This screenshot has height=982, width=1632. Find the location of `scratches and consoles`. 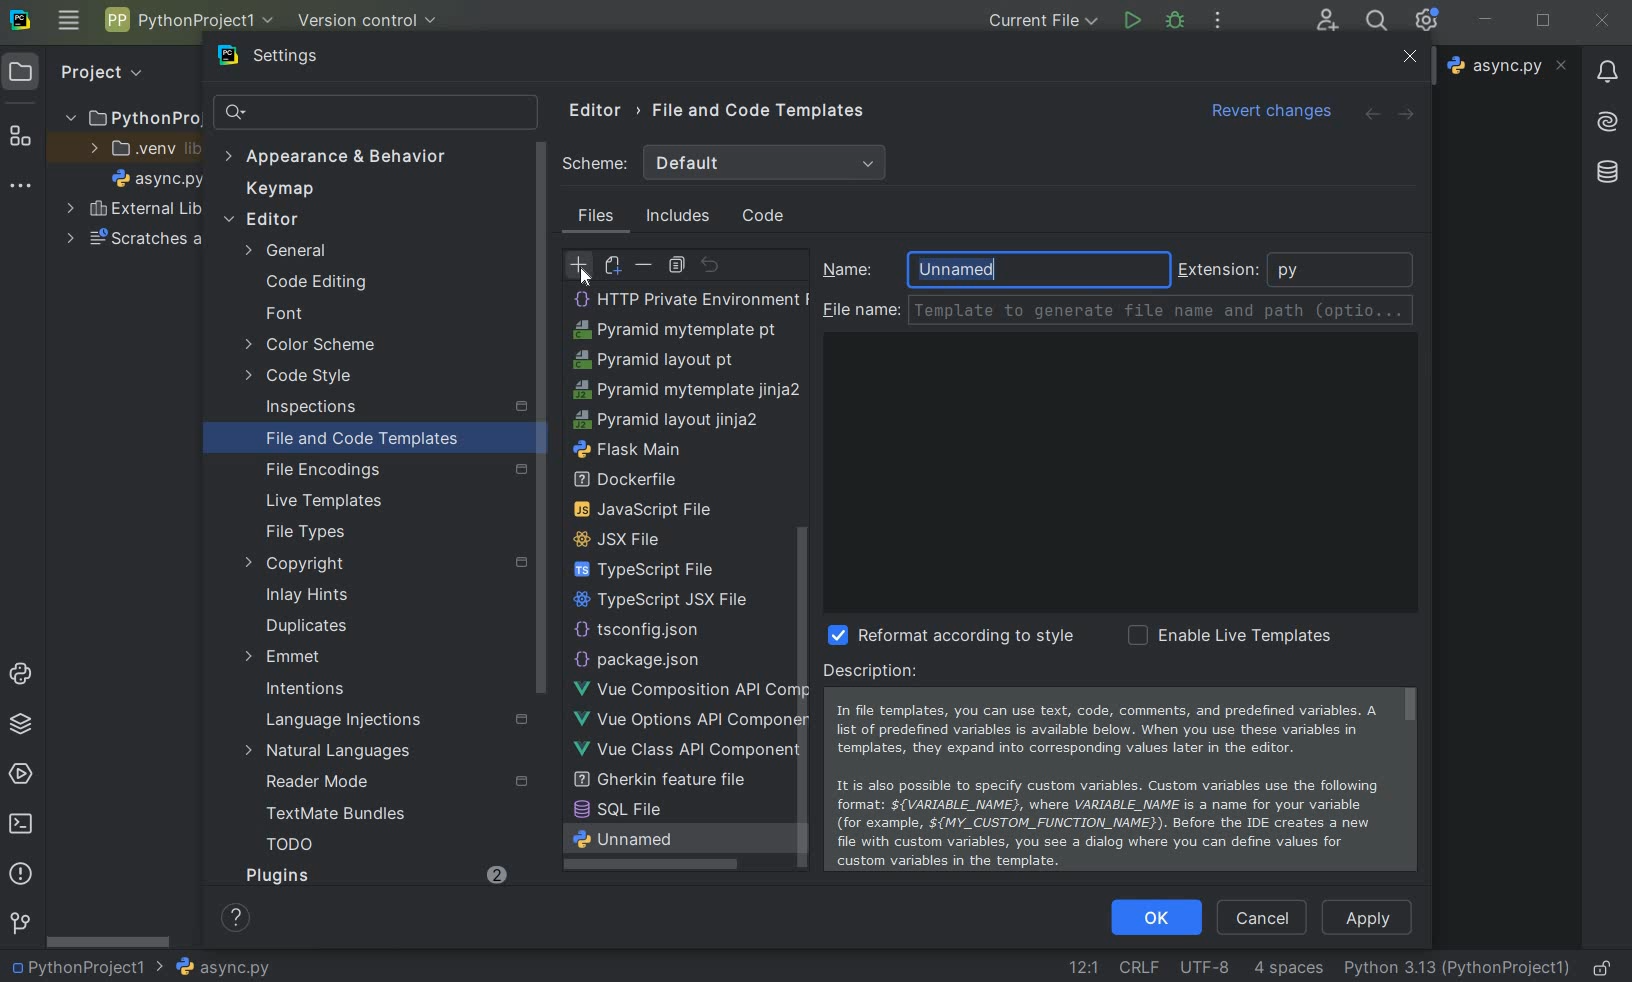

scratches and consoles is located at coordinates (146, 240).